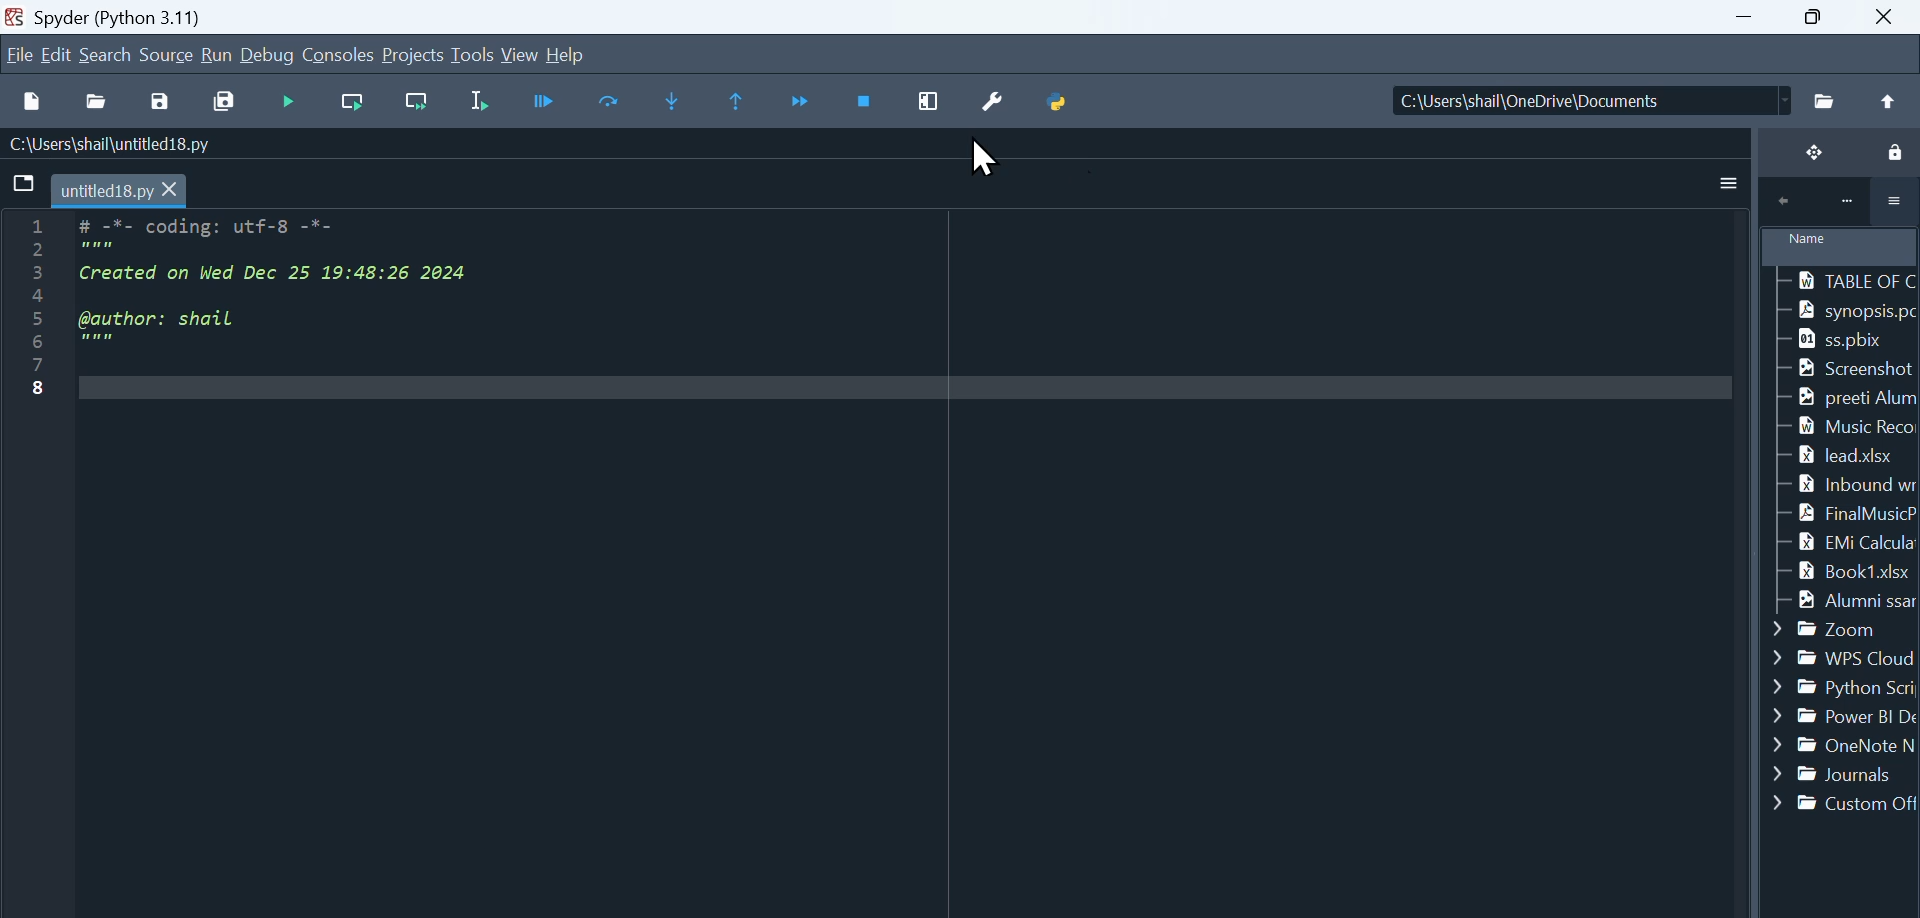 The height and width of the screenshot is (918, 1920). I want to click on More options, so click(1895, 203).